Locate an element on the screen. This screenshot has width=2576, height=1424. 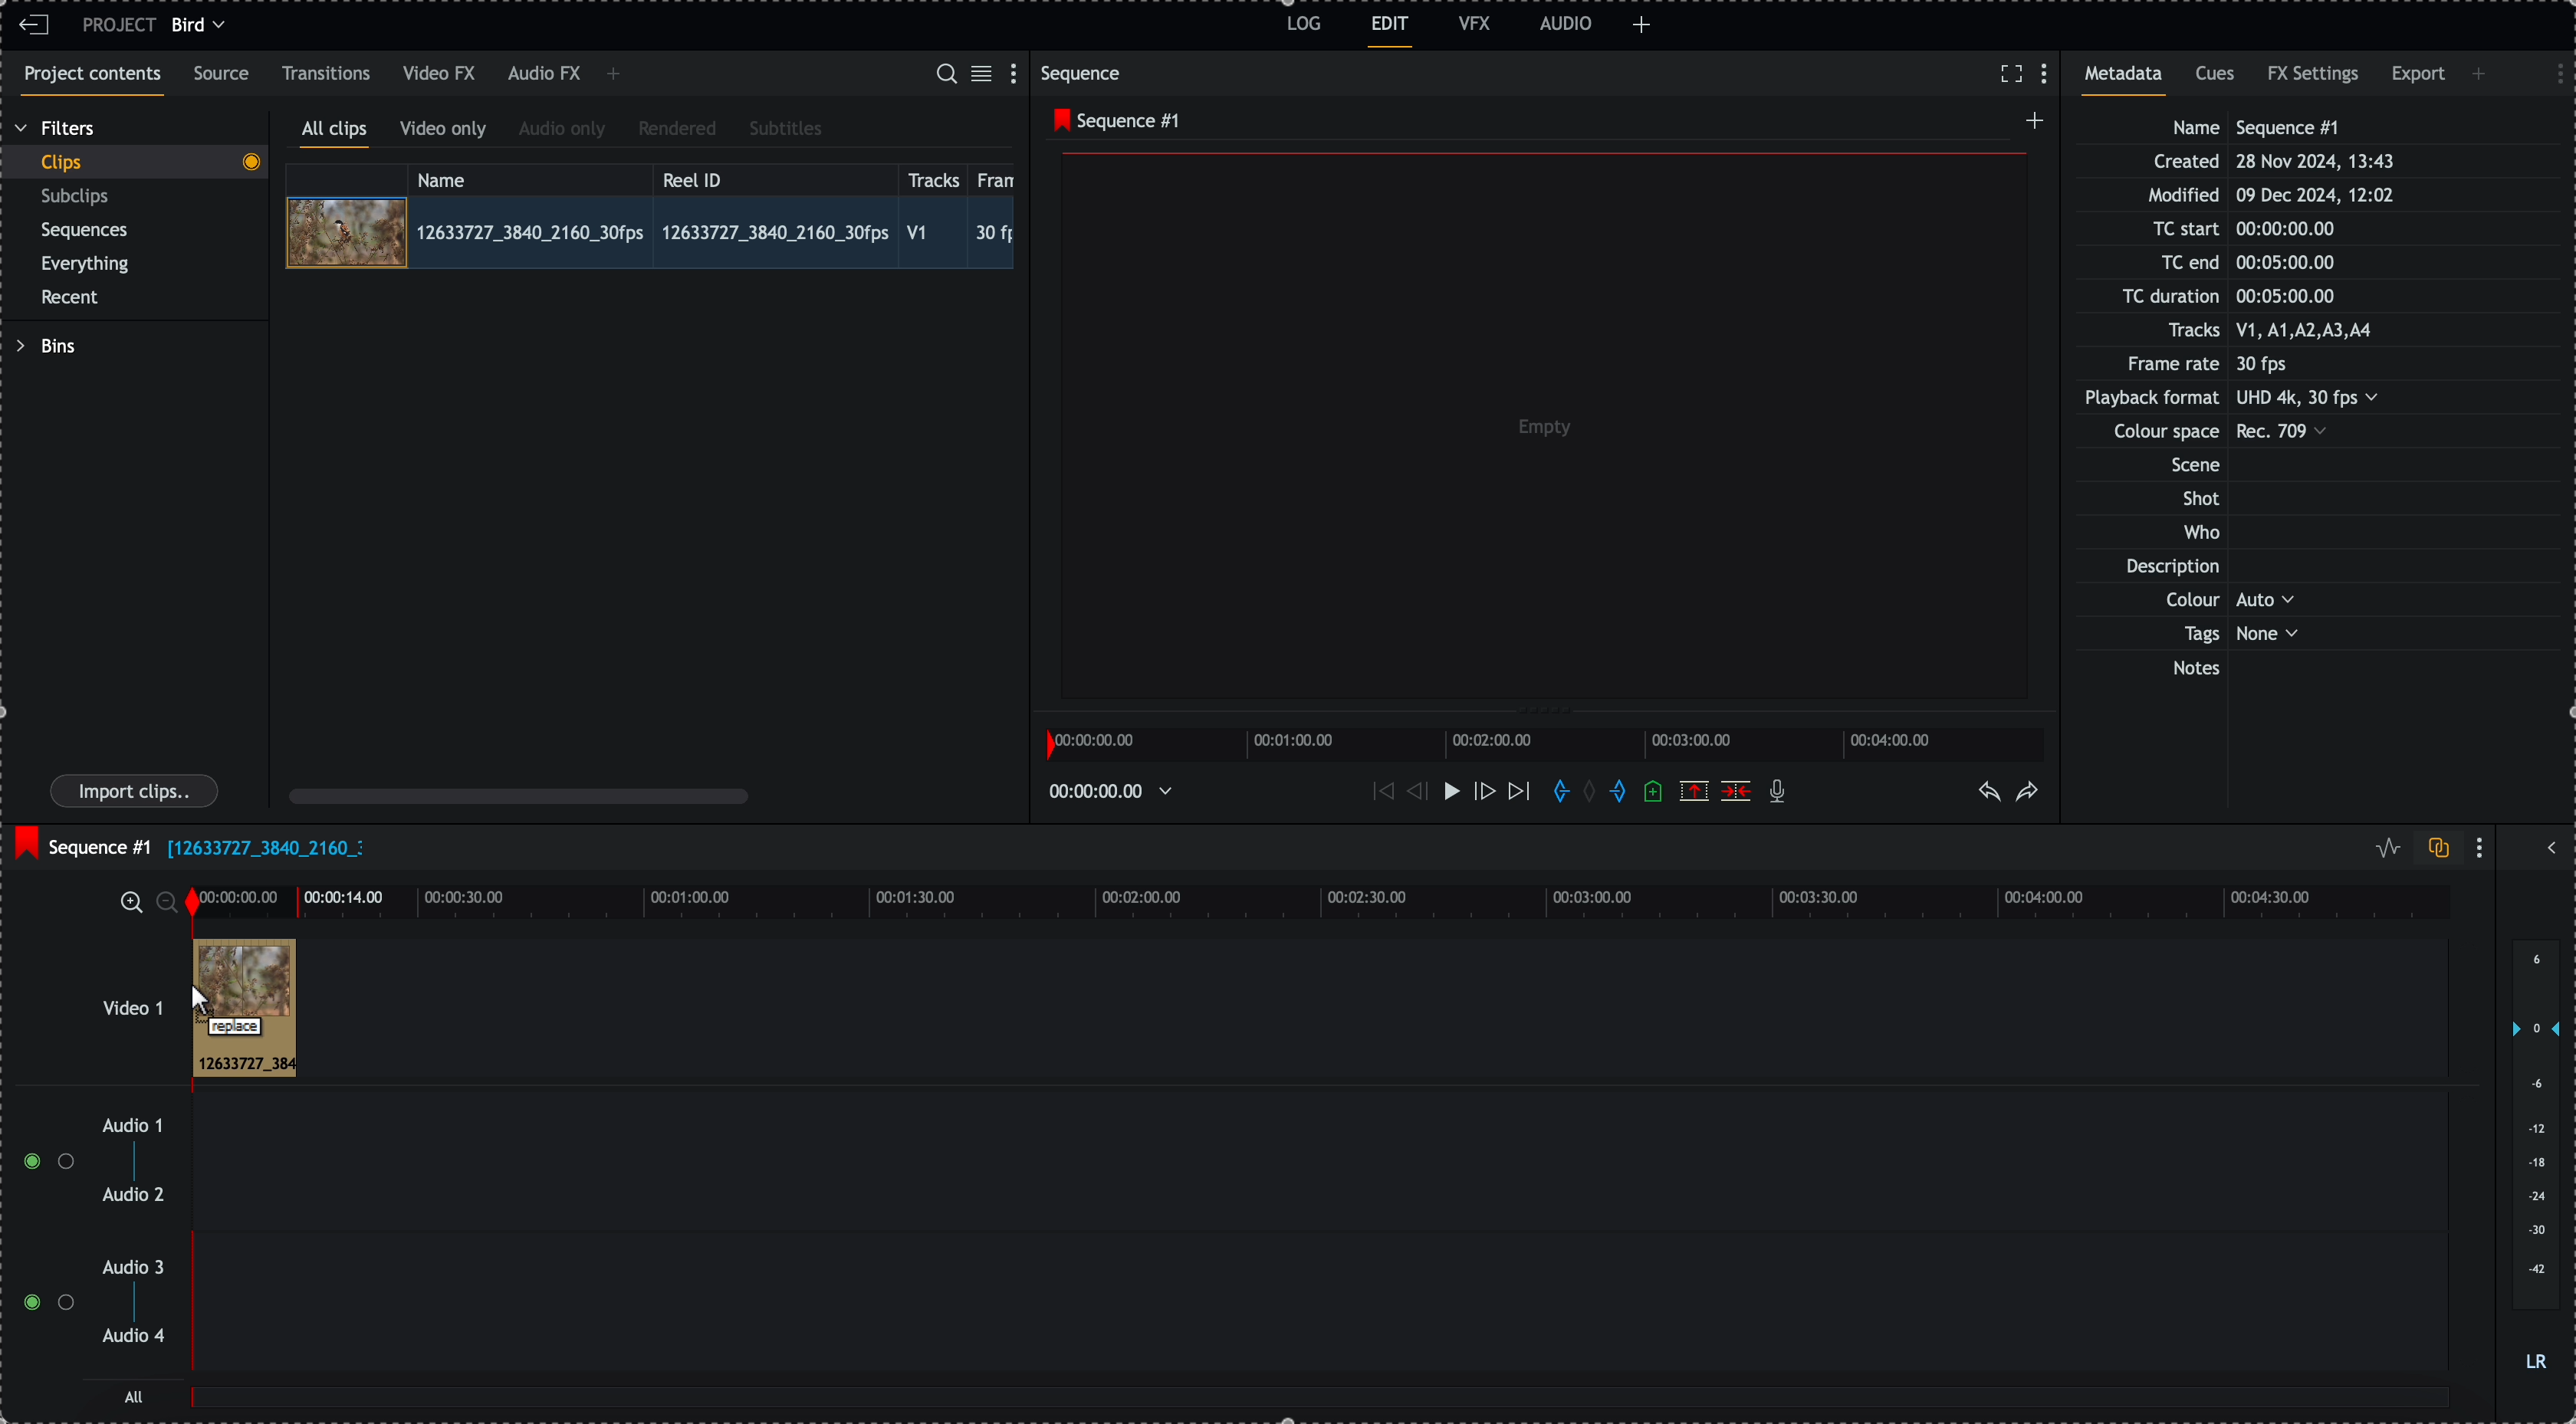
video only is located at coordinates (448, 132).